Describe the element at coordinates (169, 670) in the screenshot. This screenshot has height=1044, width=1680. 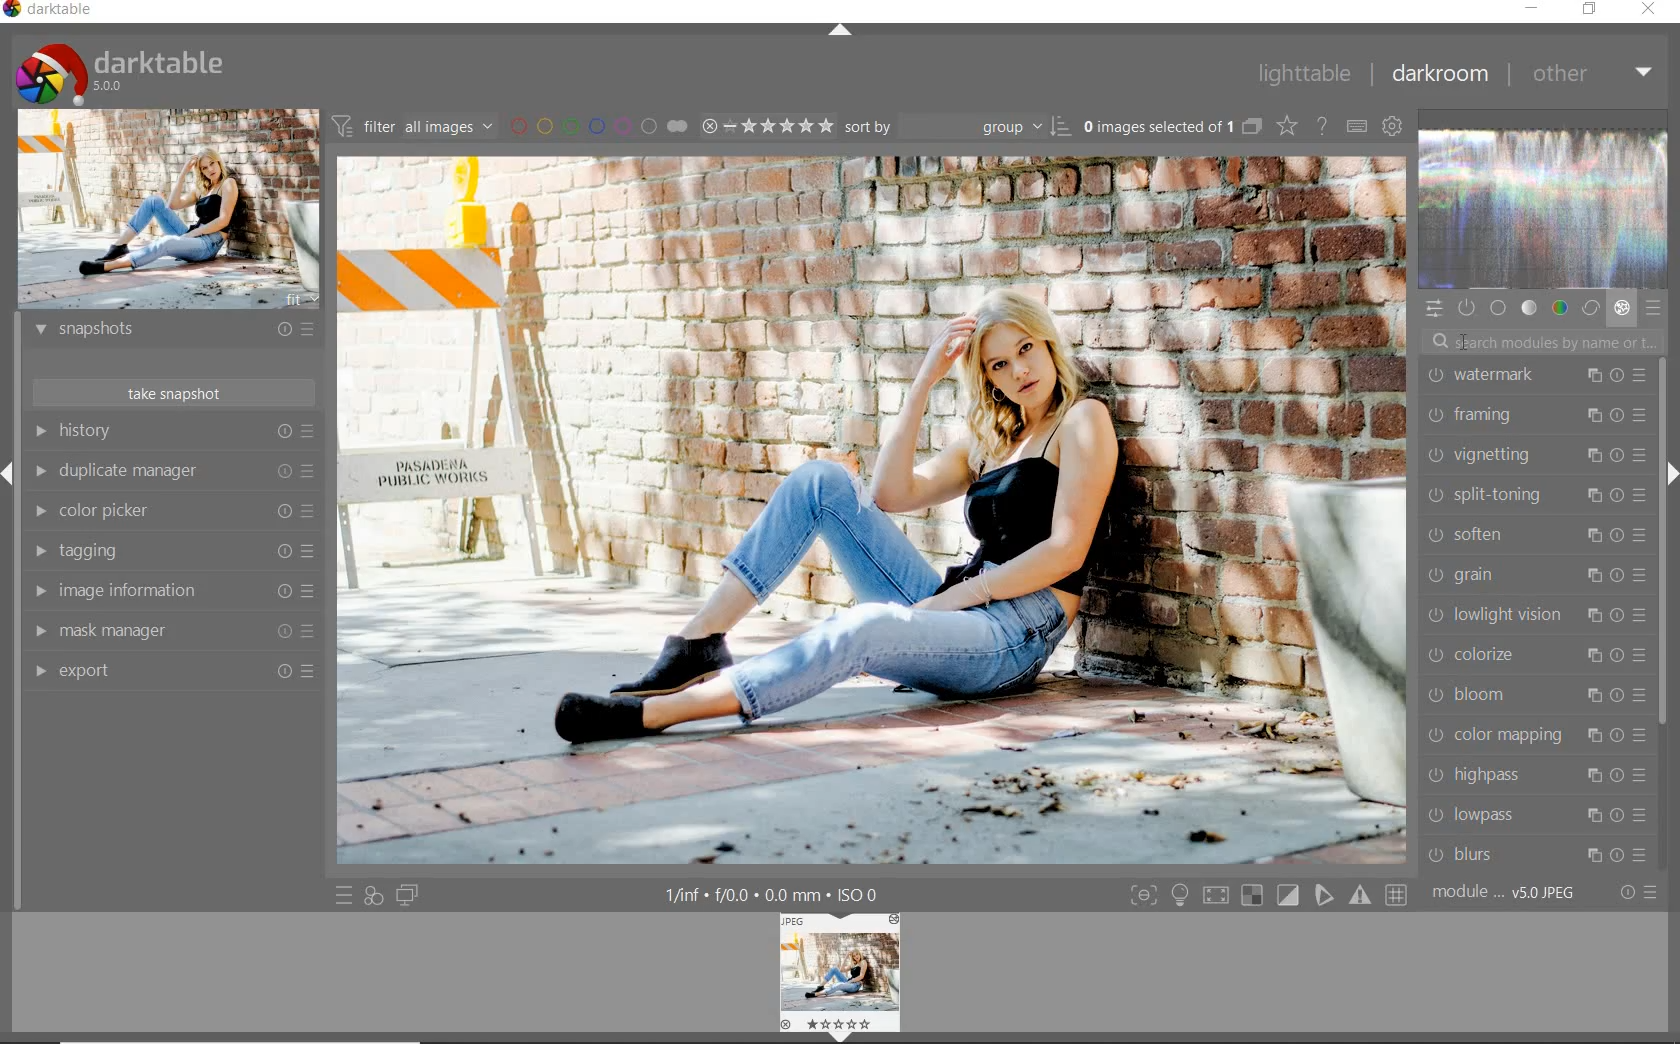
I see `export` at that location.